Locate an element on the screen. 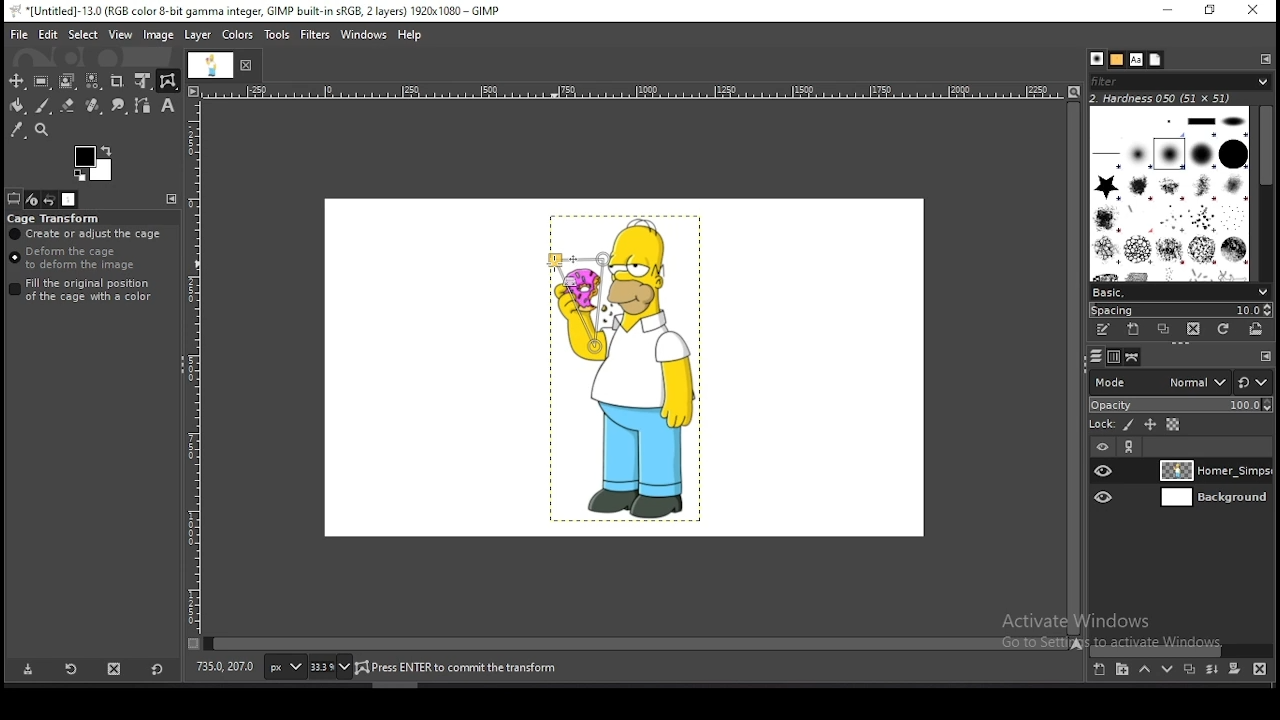  lock pixels is located at coordinates (1127, 426).